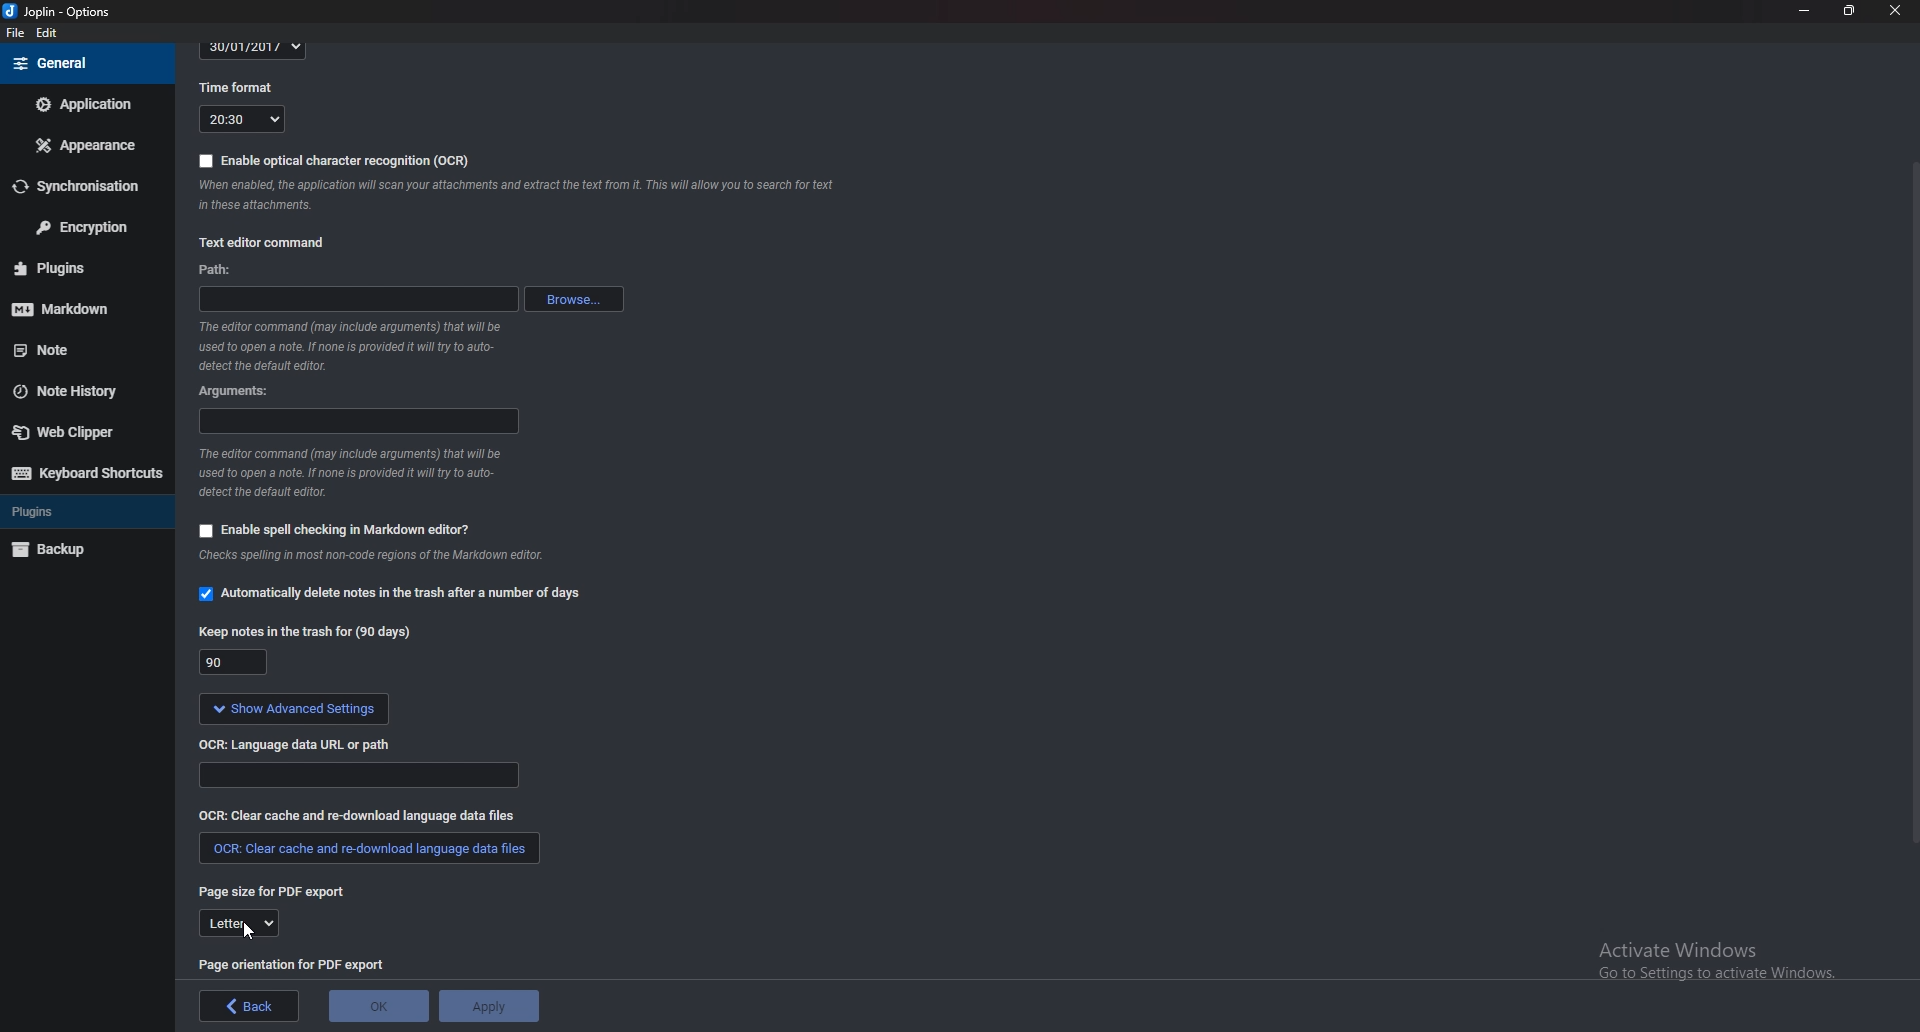  What do you see at coordinates (243, 392) in the screenshot?
I see `Arguments` at bounding box center [243, 392].